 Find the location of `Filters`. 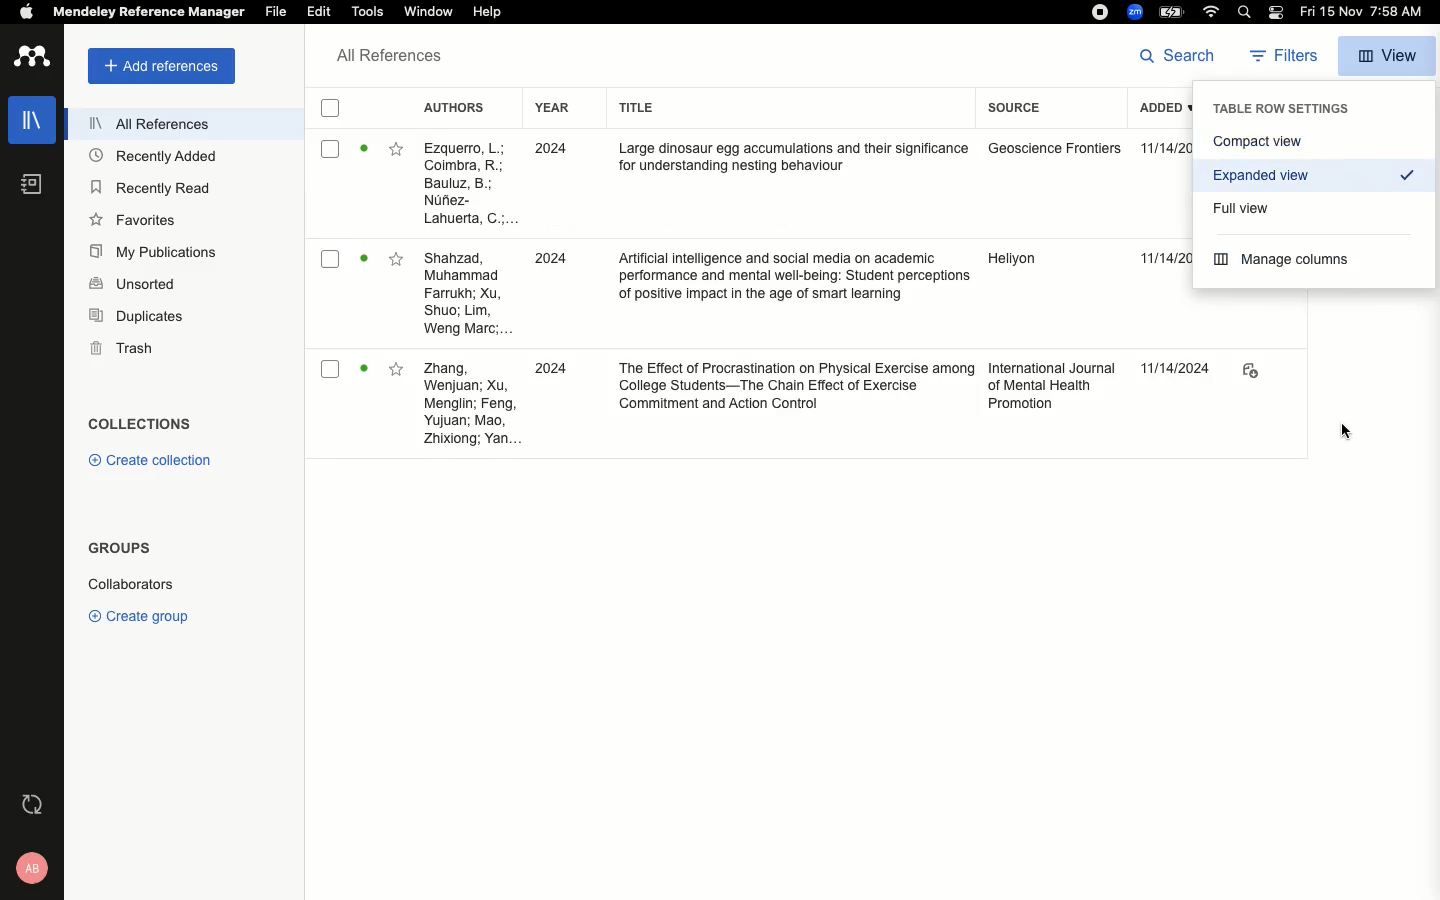

Filters is located at coordinates (1278, 57).